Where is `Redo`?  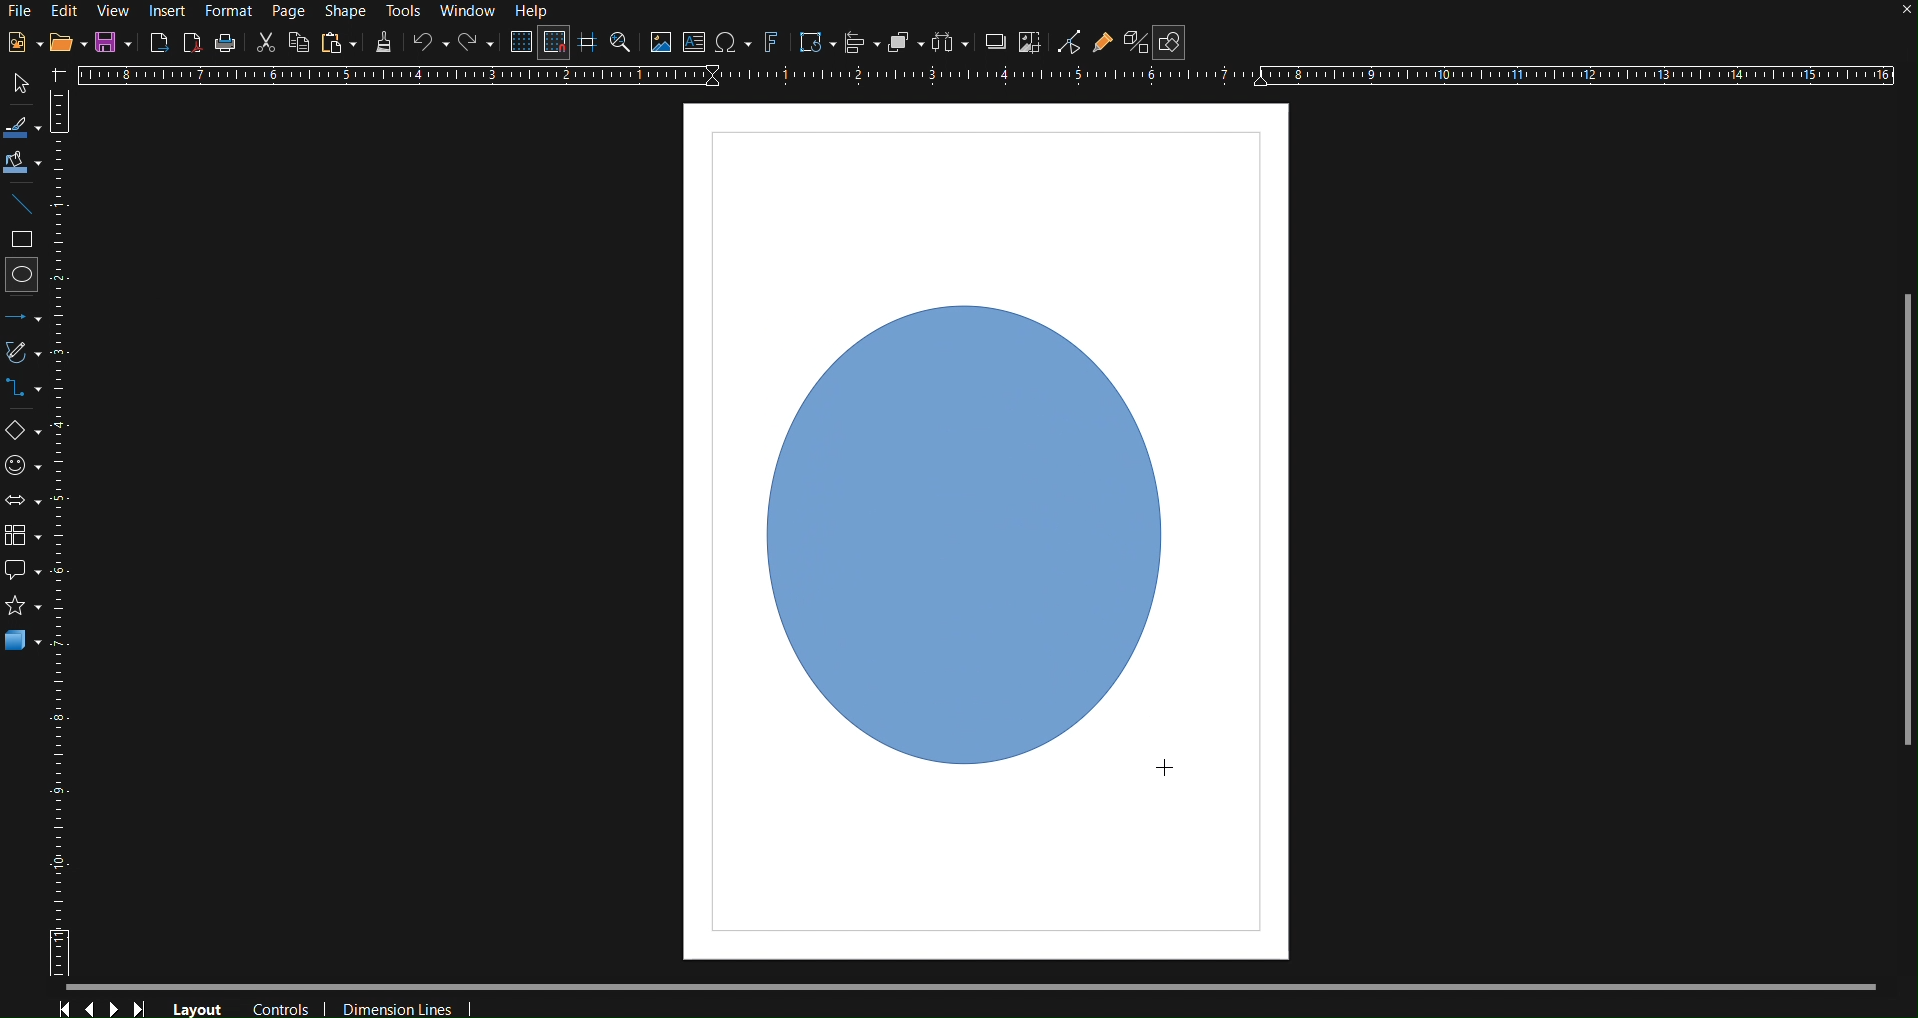
Redo is located at coordinates (477, 45).